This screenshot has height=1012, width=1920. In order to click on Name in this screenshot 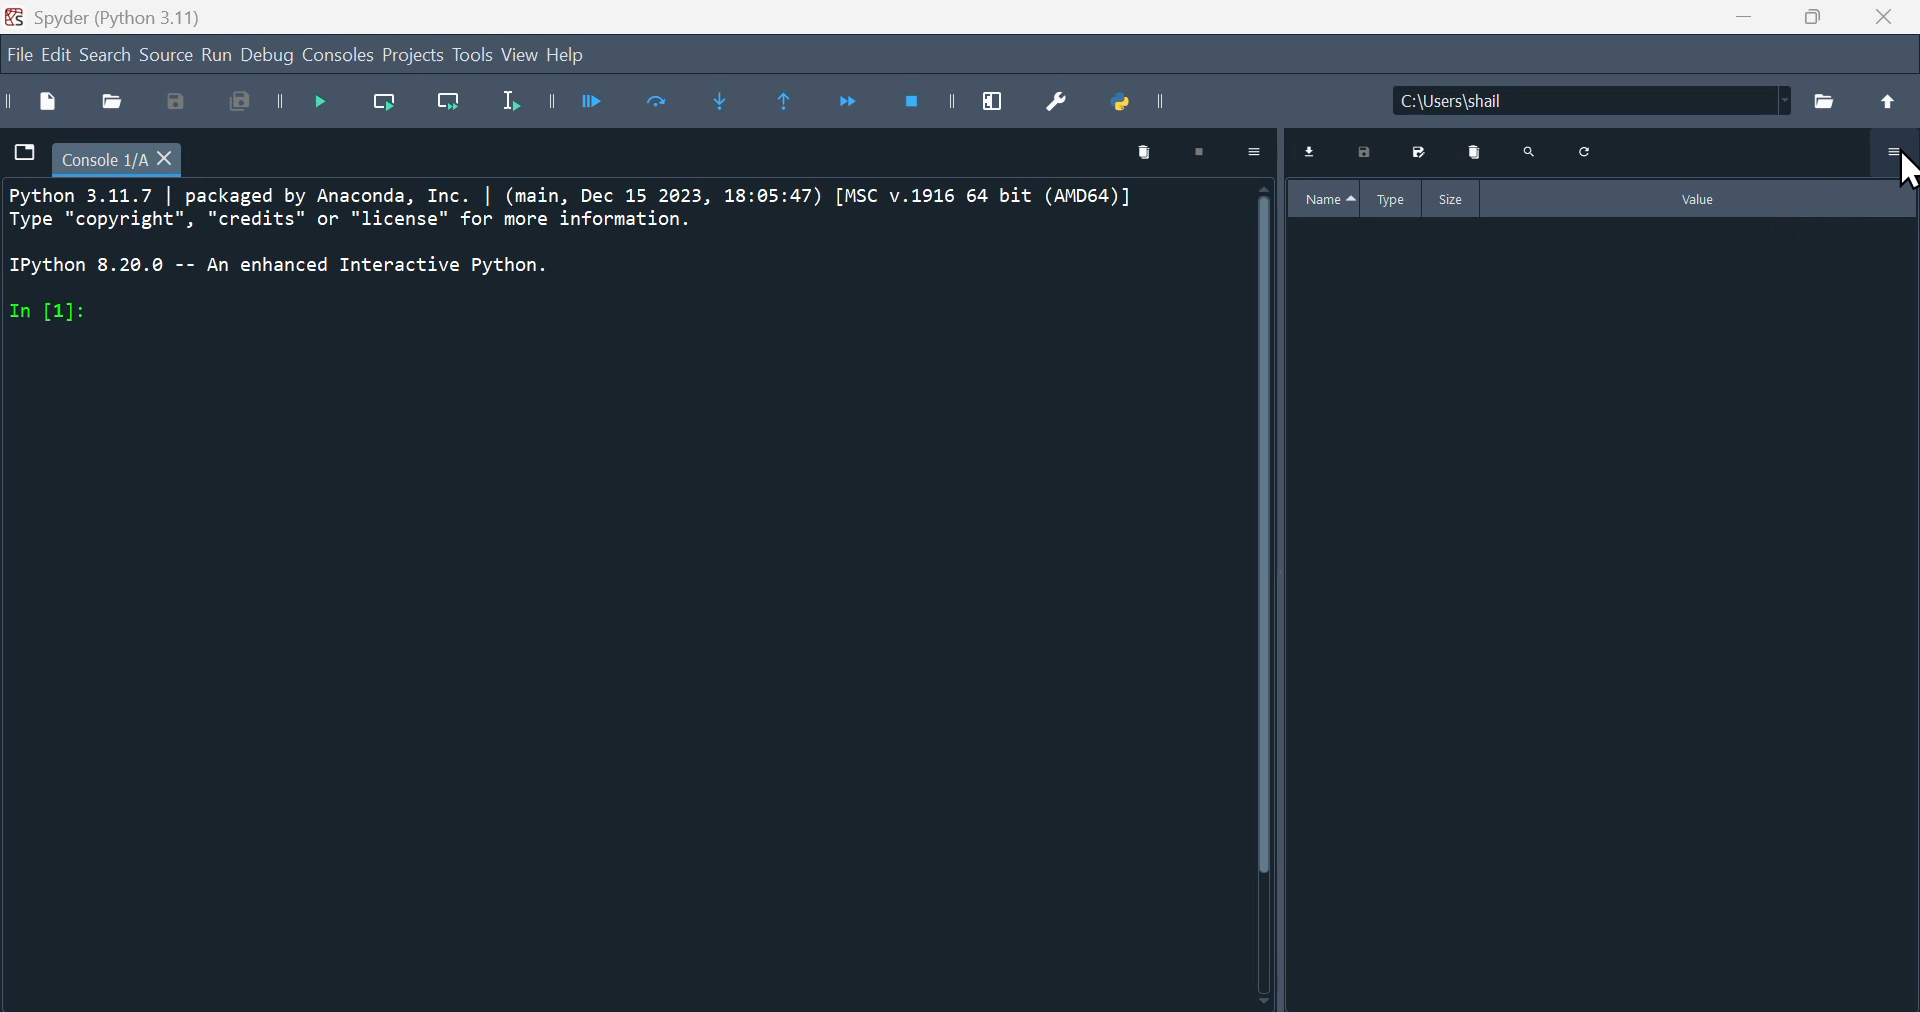, I will do `click(1330, 200)`.